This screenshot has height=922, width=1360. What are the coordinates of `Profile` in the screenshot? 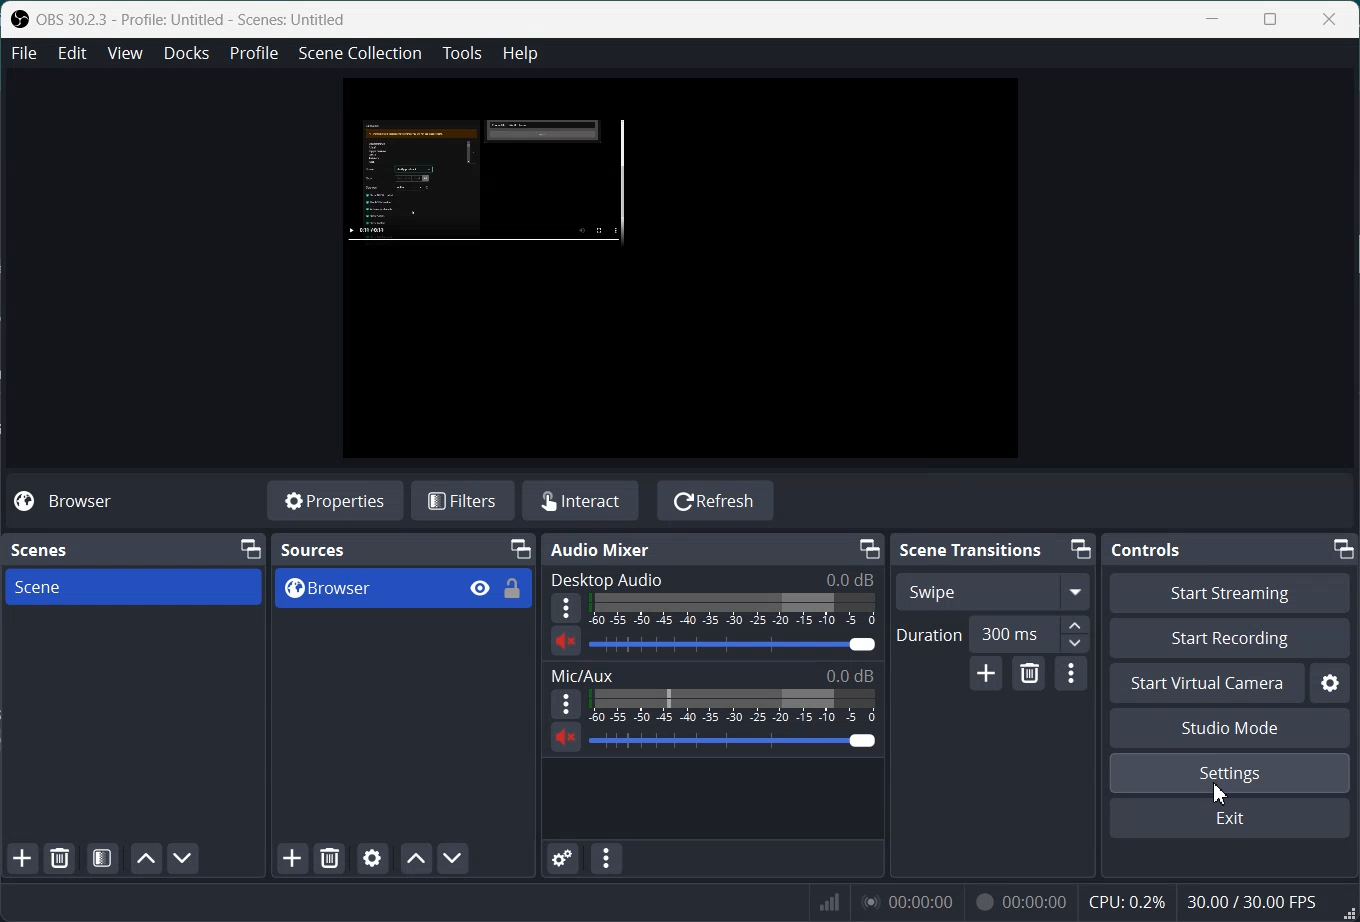 It's located at (254, 53).